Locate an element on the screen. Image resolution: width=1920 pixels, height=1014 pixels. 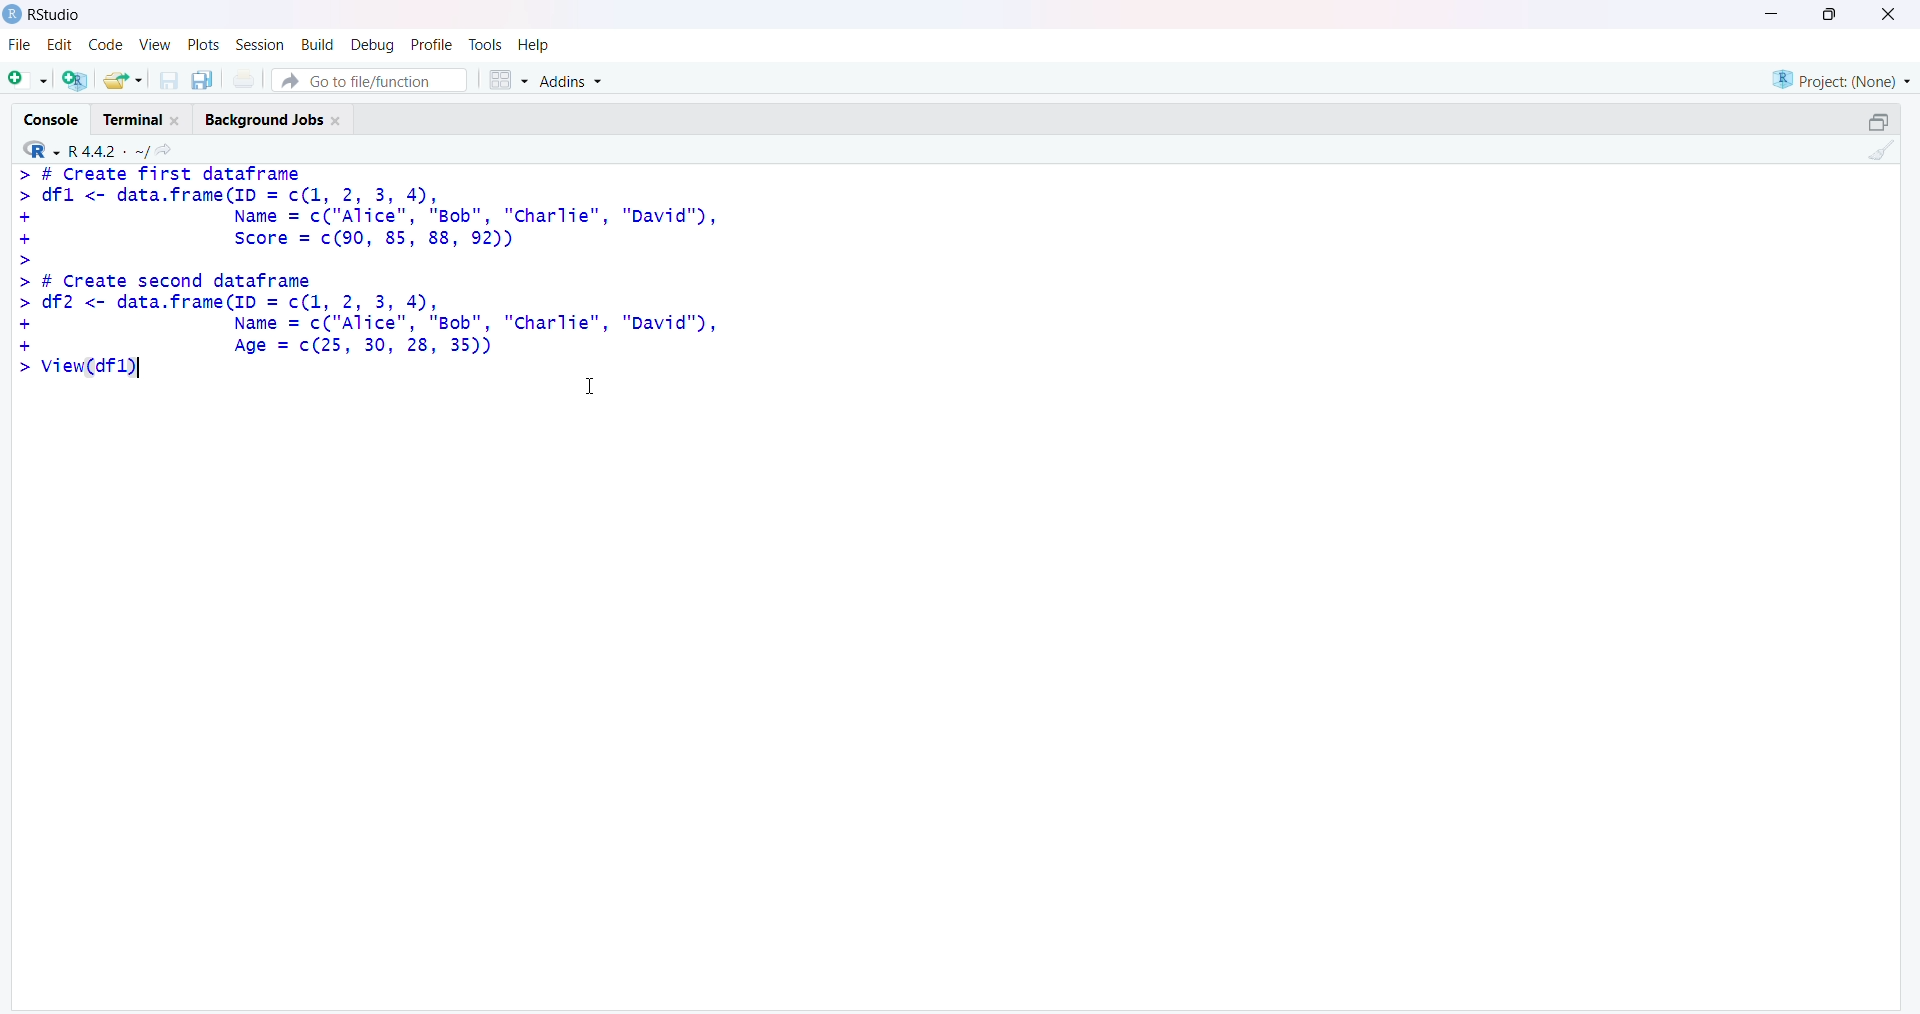
build is located at coordinates (320, 46).